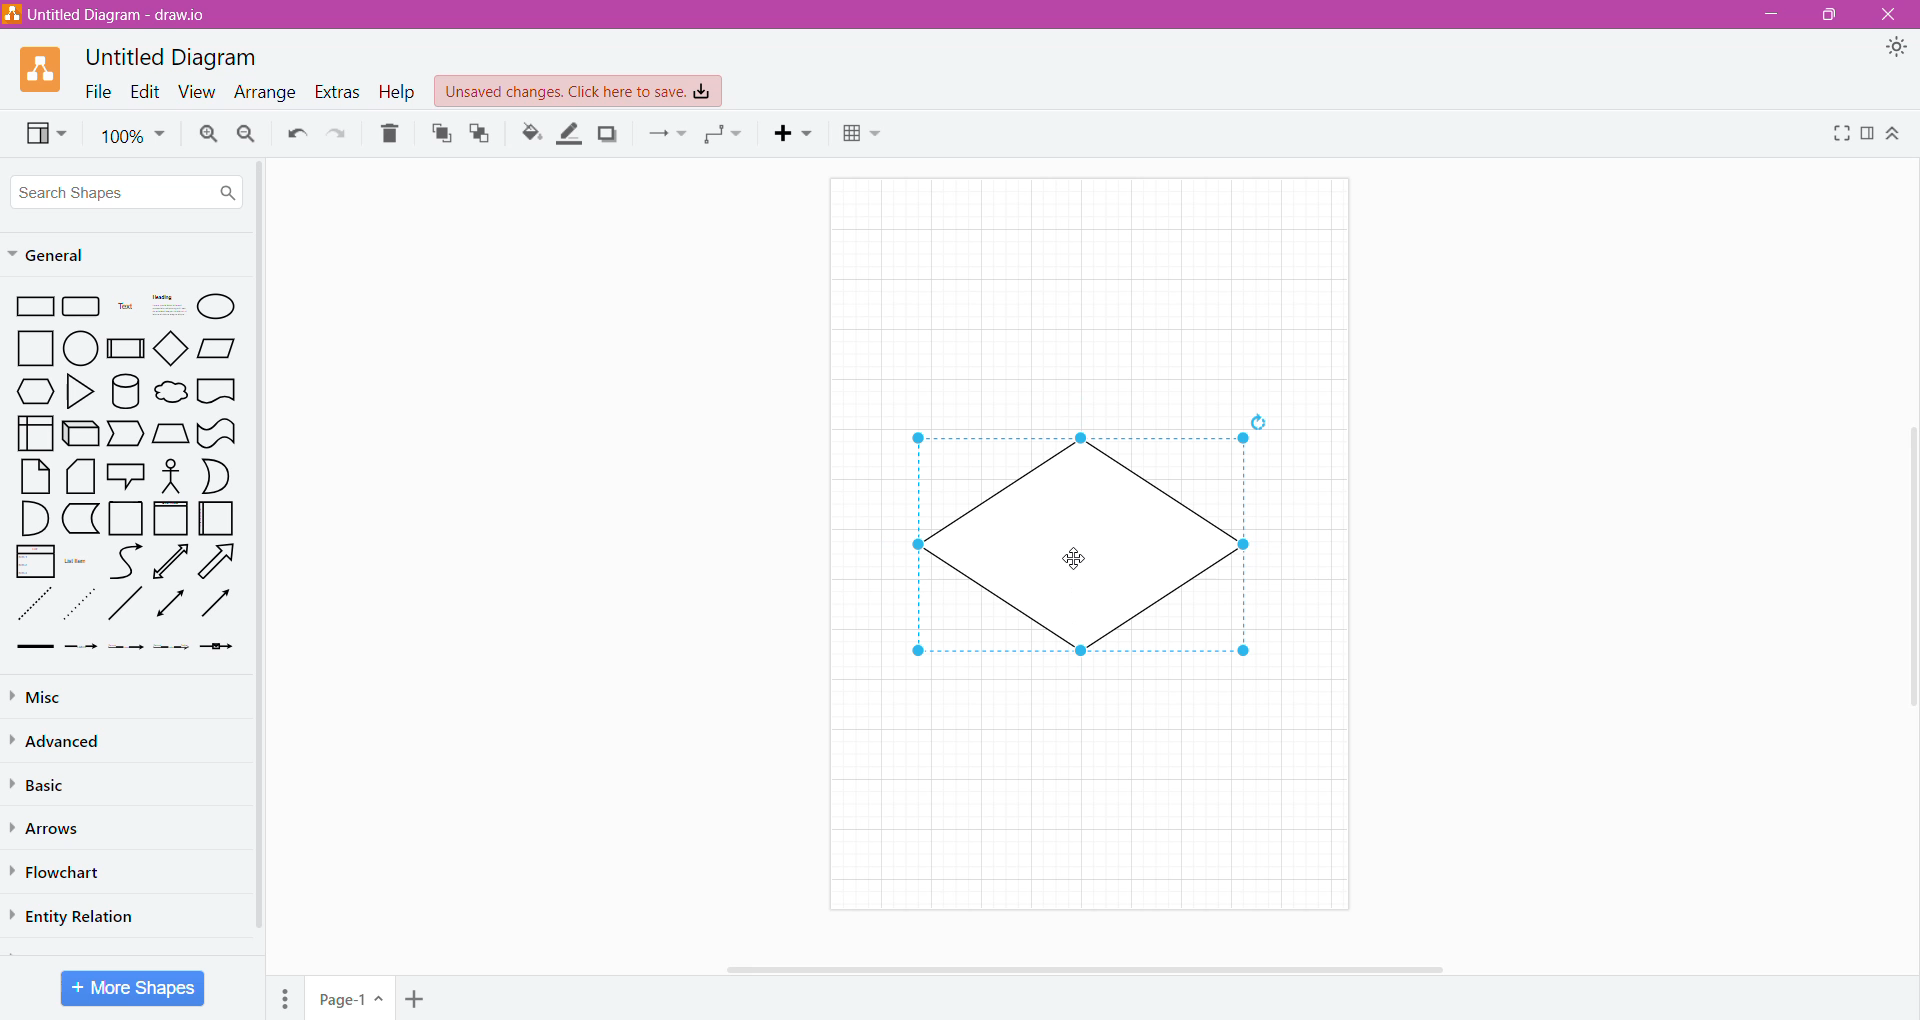  What do you see at coordinates (246, 135) in the screenshot?
I see `Zoom Out` at bounding box center [246, 135].